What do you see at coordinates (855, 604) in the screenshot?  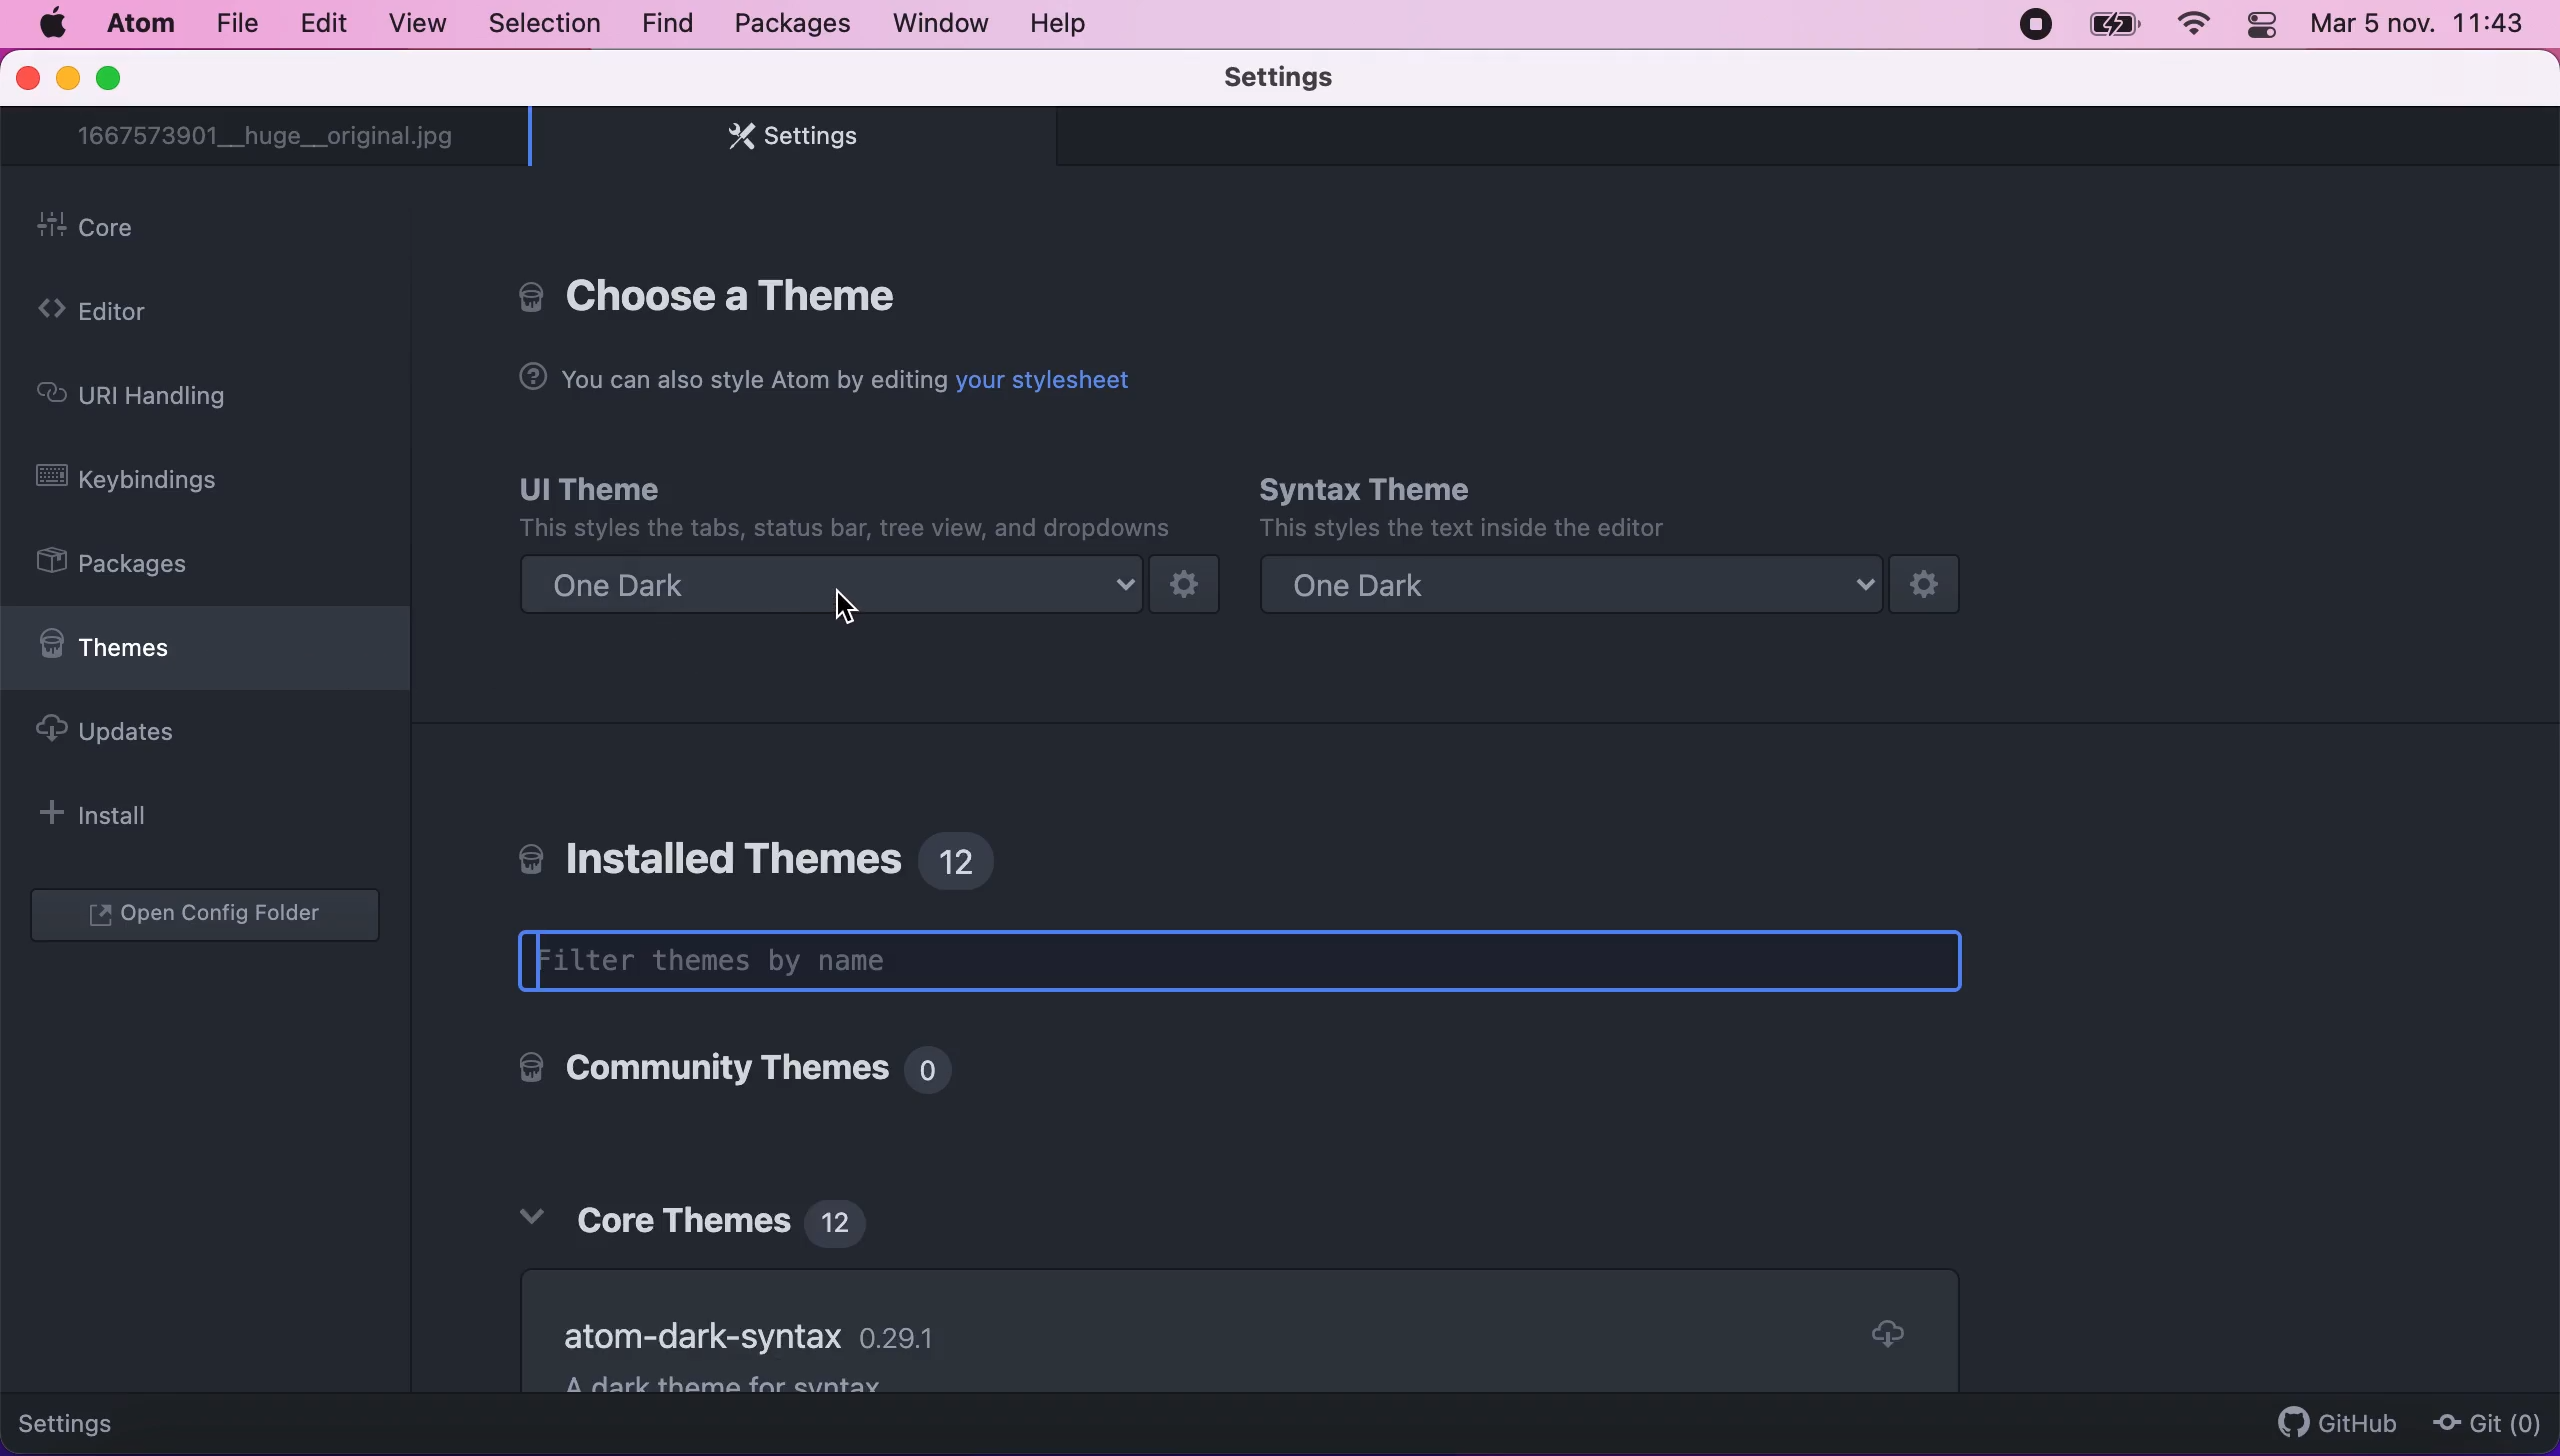 I see `cursor` at bounding box center [855, 604].